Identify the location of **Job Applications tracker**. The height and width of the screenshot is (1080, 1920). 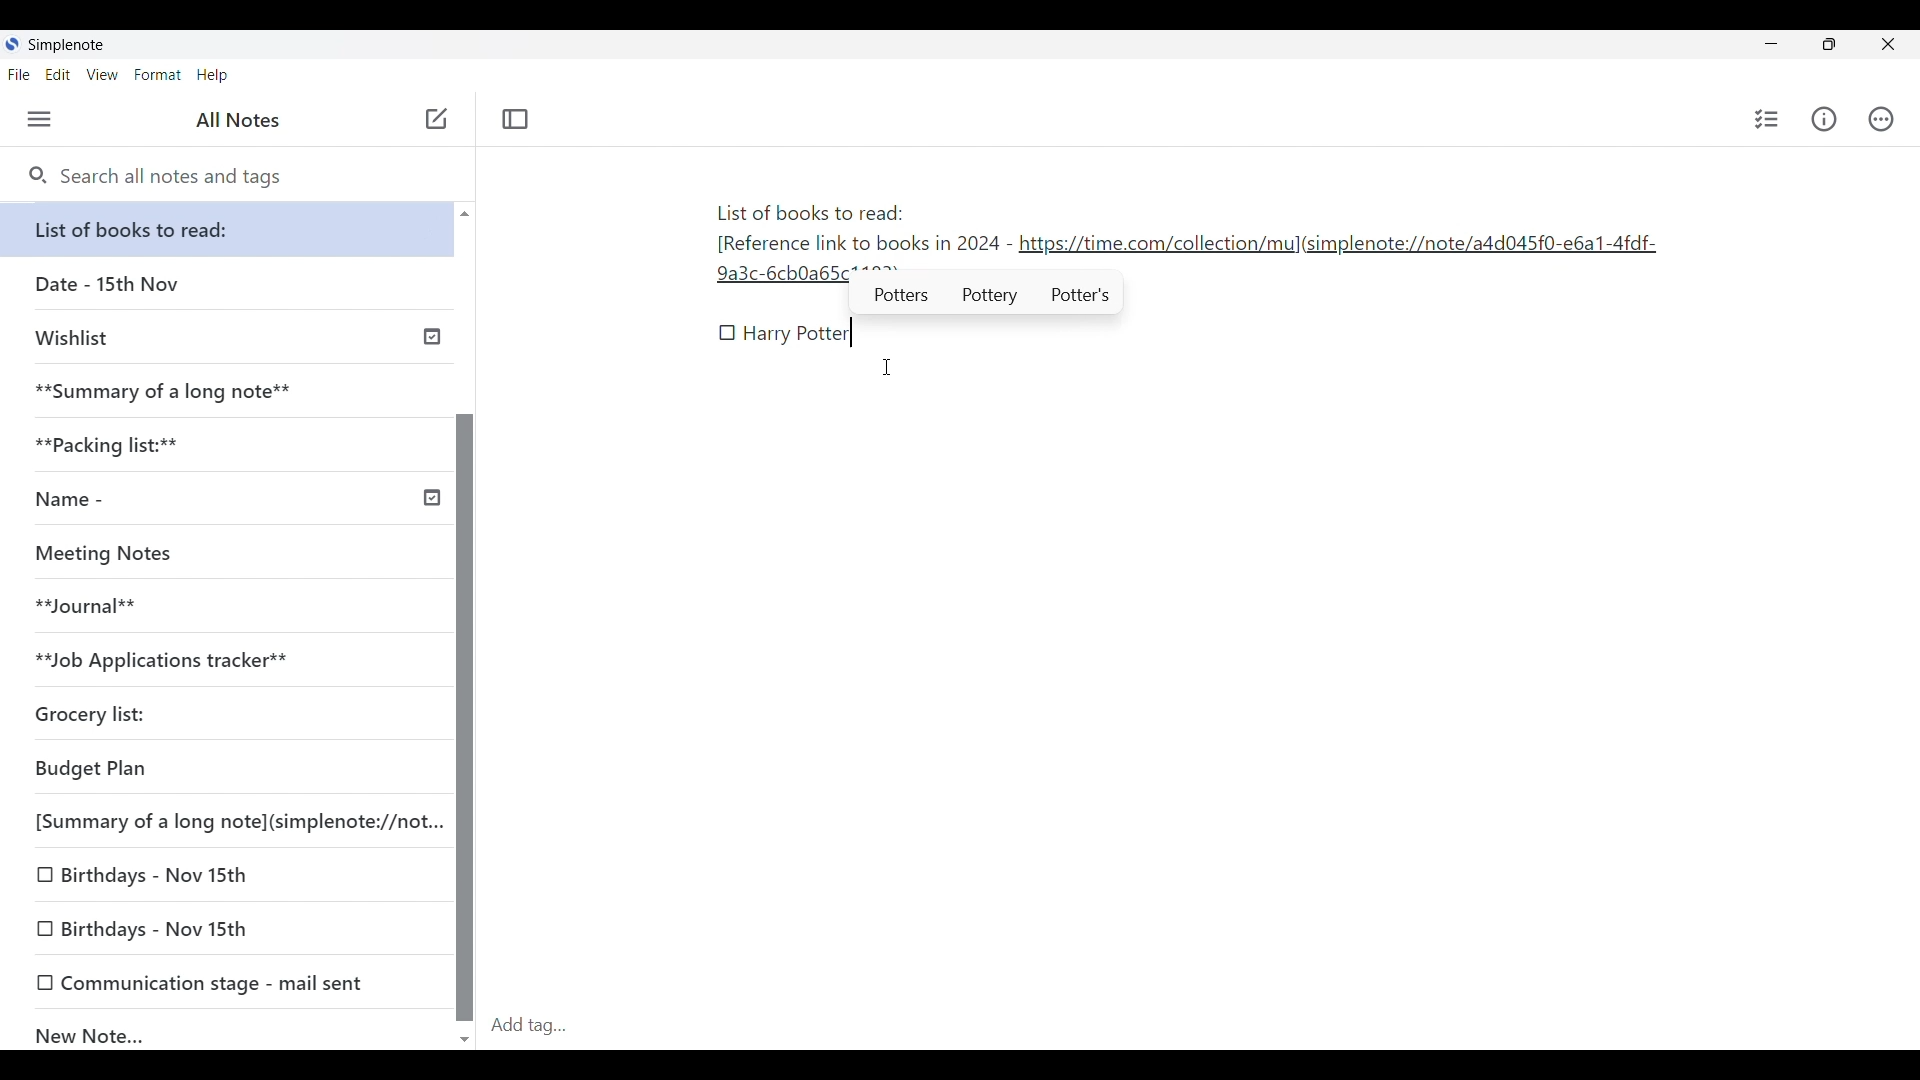
(220, 661).